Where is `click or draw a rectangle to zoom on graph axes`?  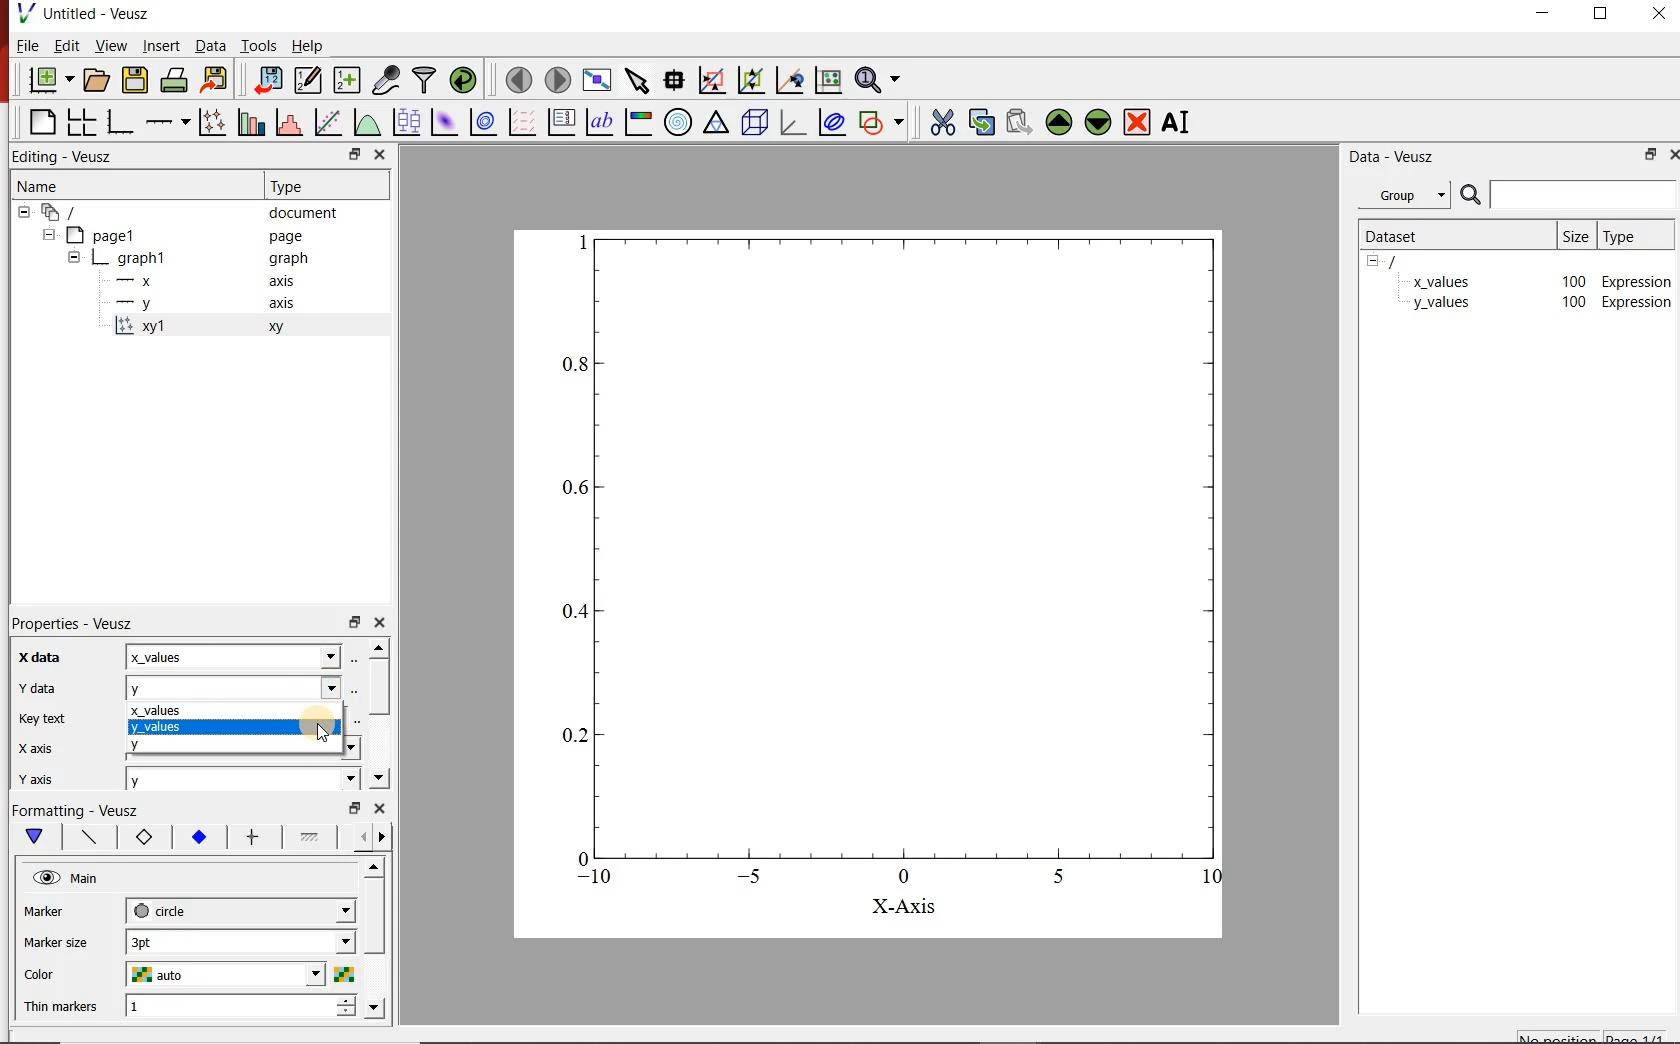
click or draw a rectangle to zoom on graph axes is located at coordinates (712, 80).